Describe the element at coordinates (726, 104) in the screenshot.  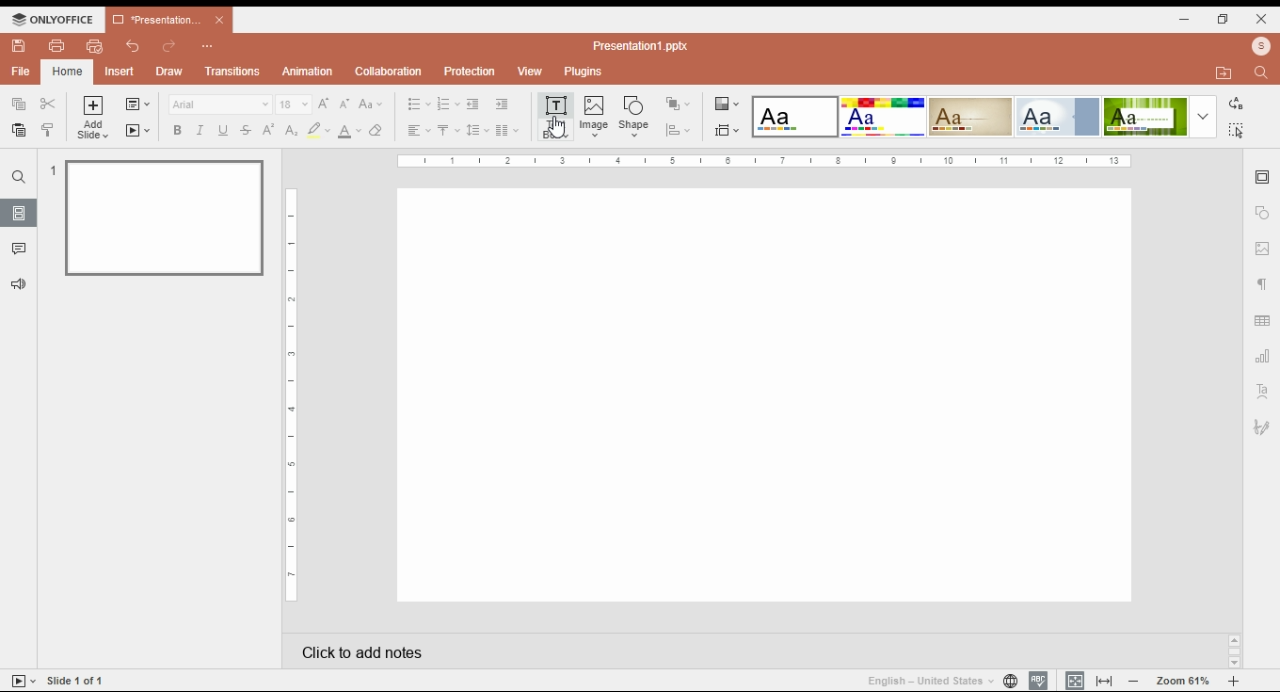
I see `color themes` at that location.